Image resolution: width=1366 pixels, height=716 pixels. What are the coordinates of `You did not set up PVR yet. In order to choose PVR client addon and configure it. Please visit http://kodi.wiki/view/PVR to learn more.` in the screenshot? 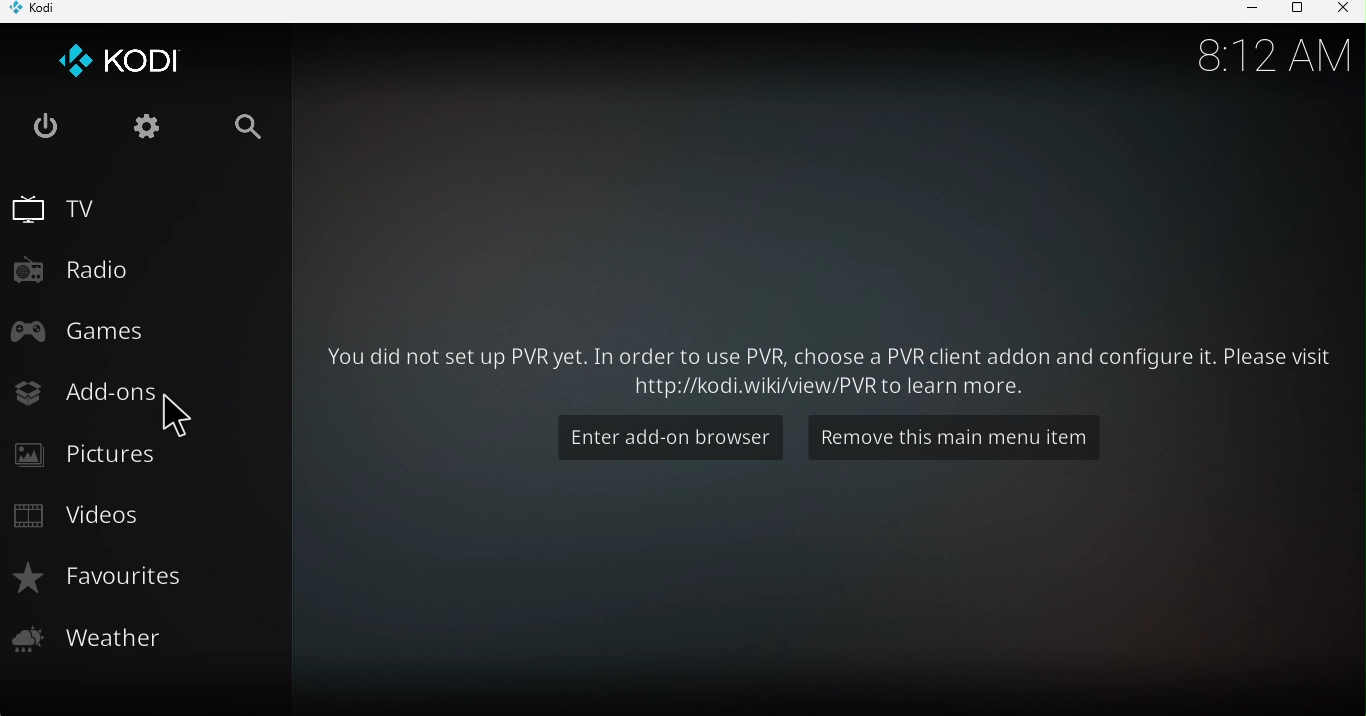 It's located at (827, 368).